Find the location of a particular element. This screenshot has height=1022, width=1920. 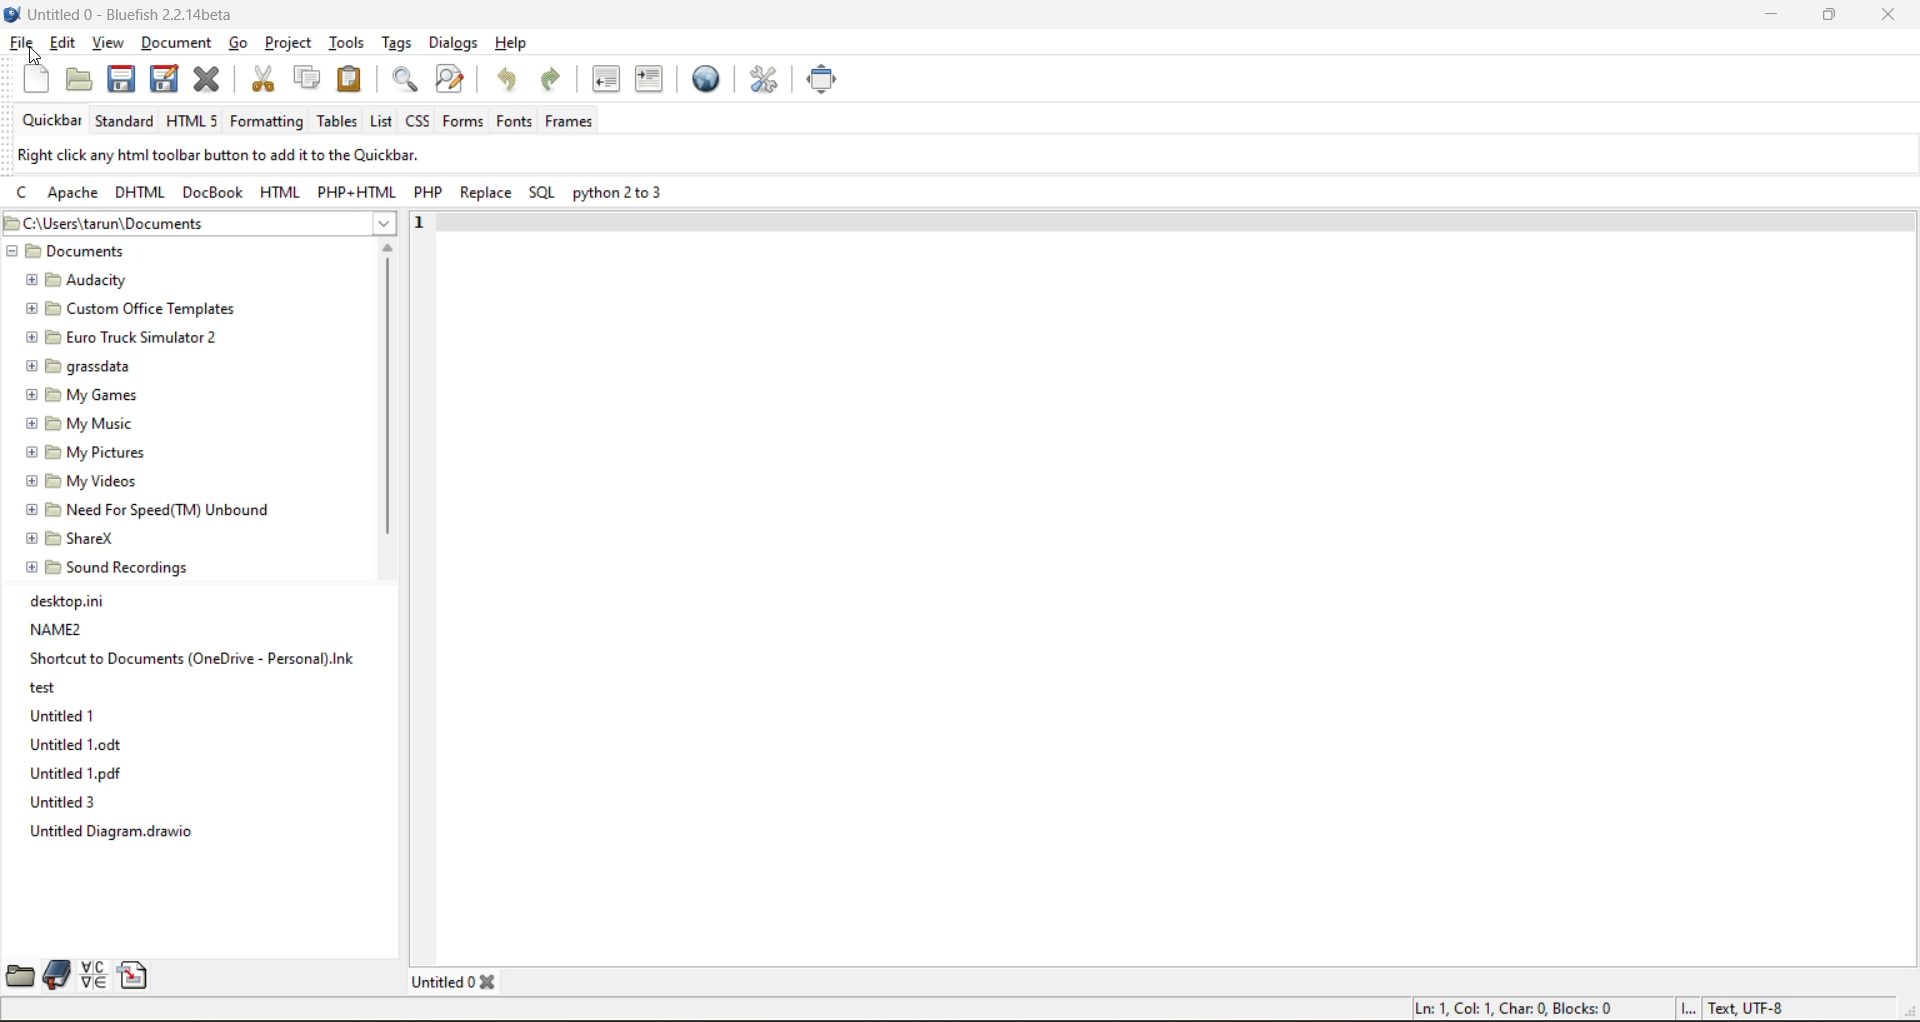

php html is located at coordinates (361, 194).